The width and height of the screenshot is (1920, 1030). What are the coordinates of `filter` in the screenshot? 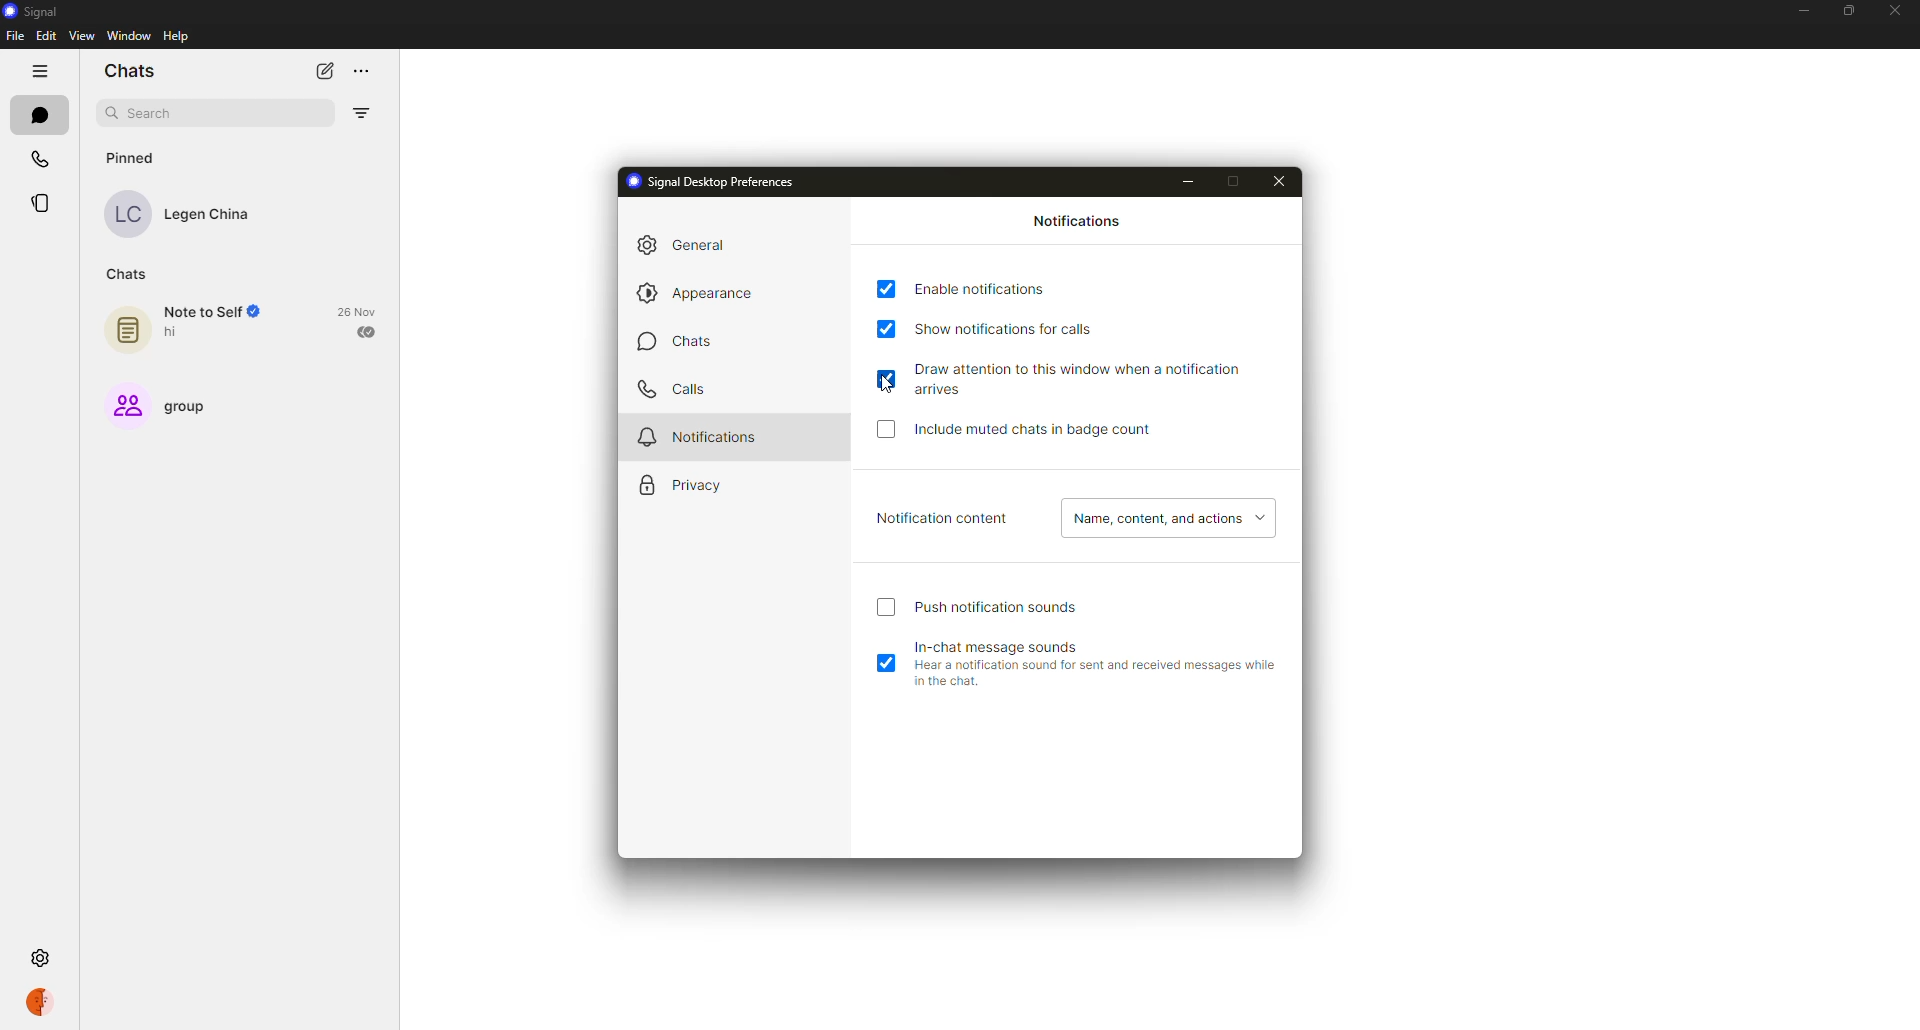 It's located at (364, 113).